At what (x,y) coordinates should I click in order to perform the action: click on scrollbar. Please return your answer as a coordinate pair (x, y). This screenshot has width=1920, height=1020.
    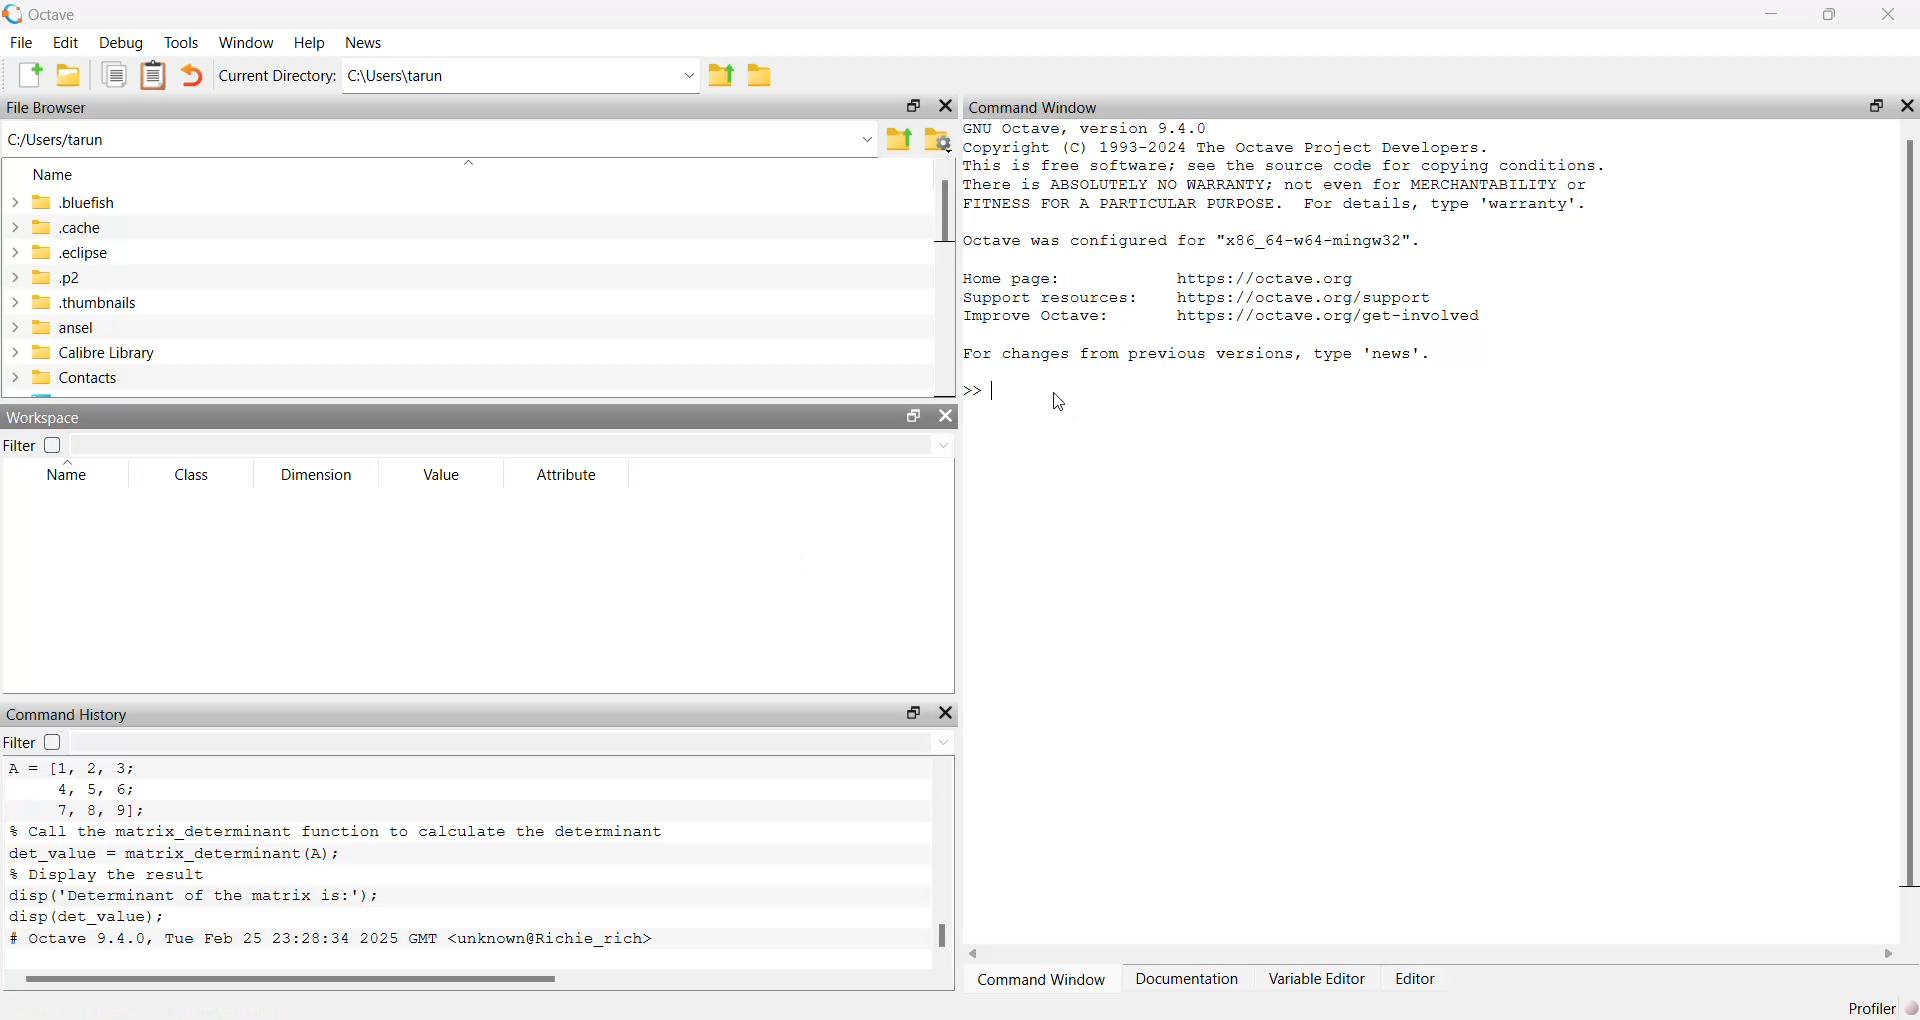
    Looking at the image, I should click on (1909, 519).